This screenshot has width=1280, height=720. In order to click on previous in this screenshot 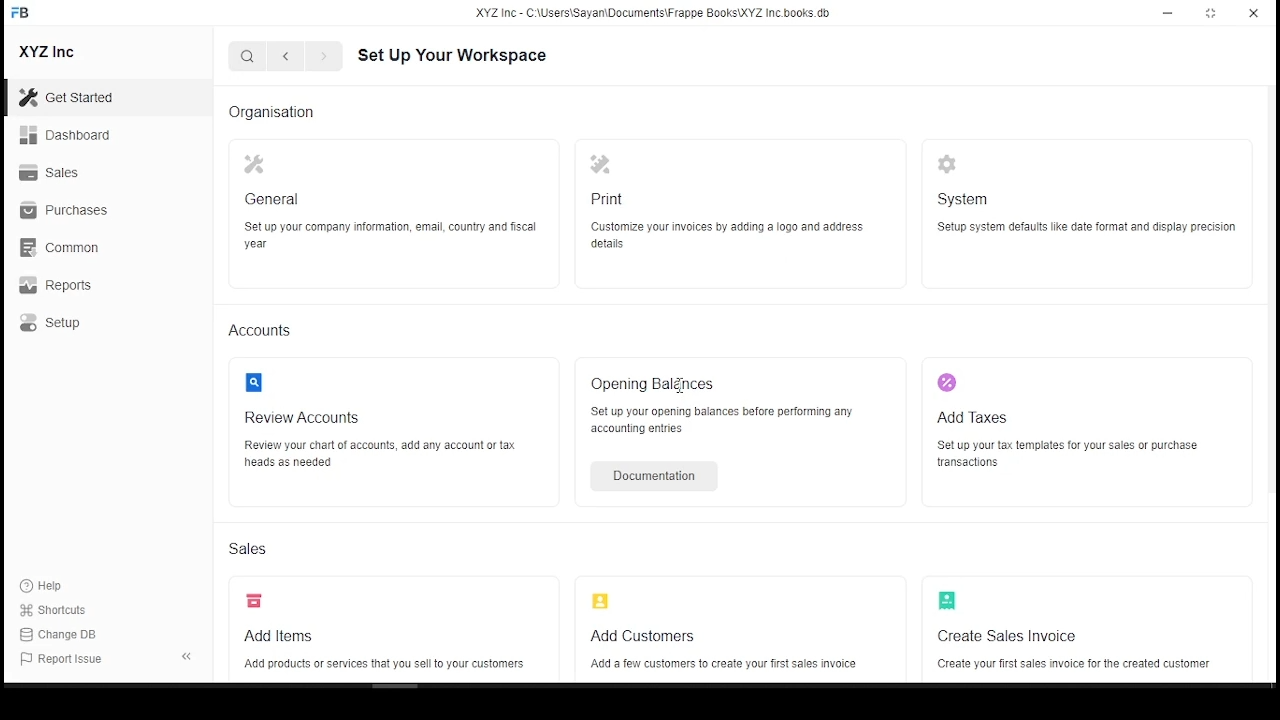, I will do `click(319, 58)`.